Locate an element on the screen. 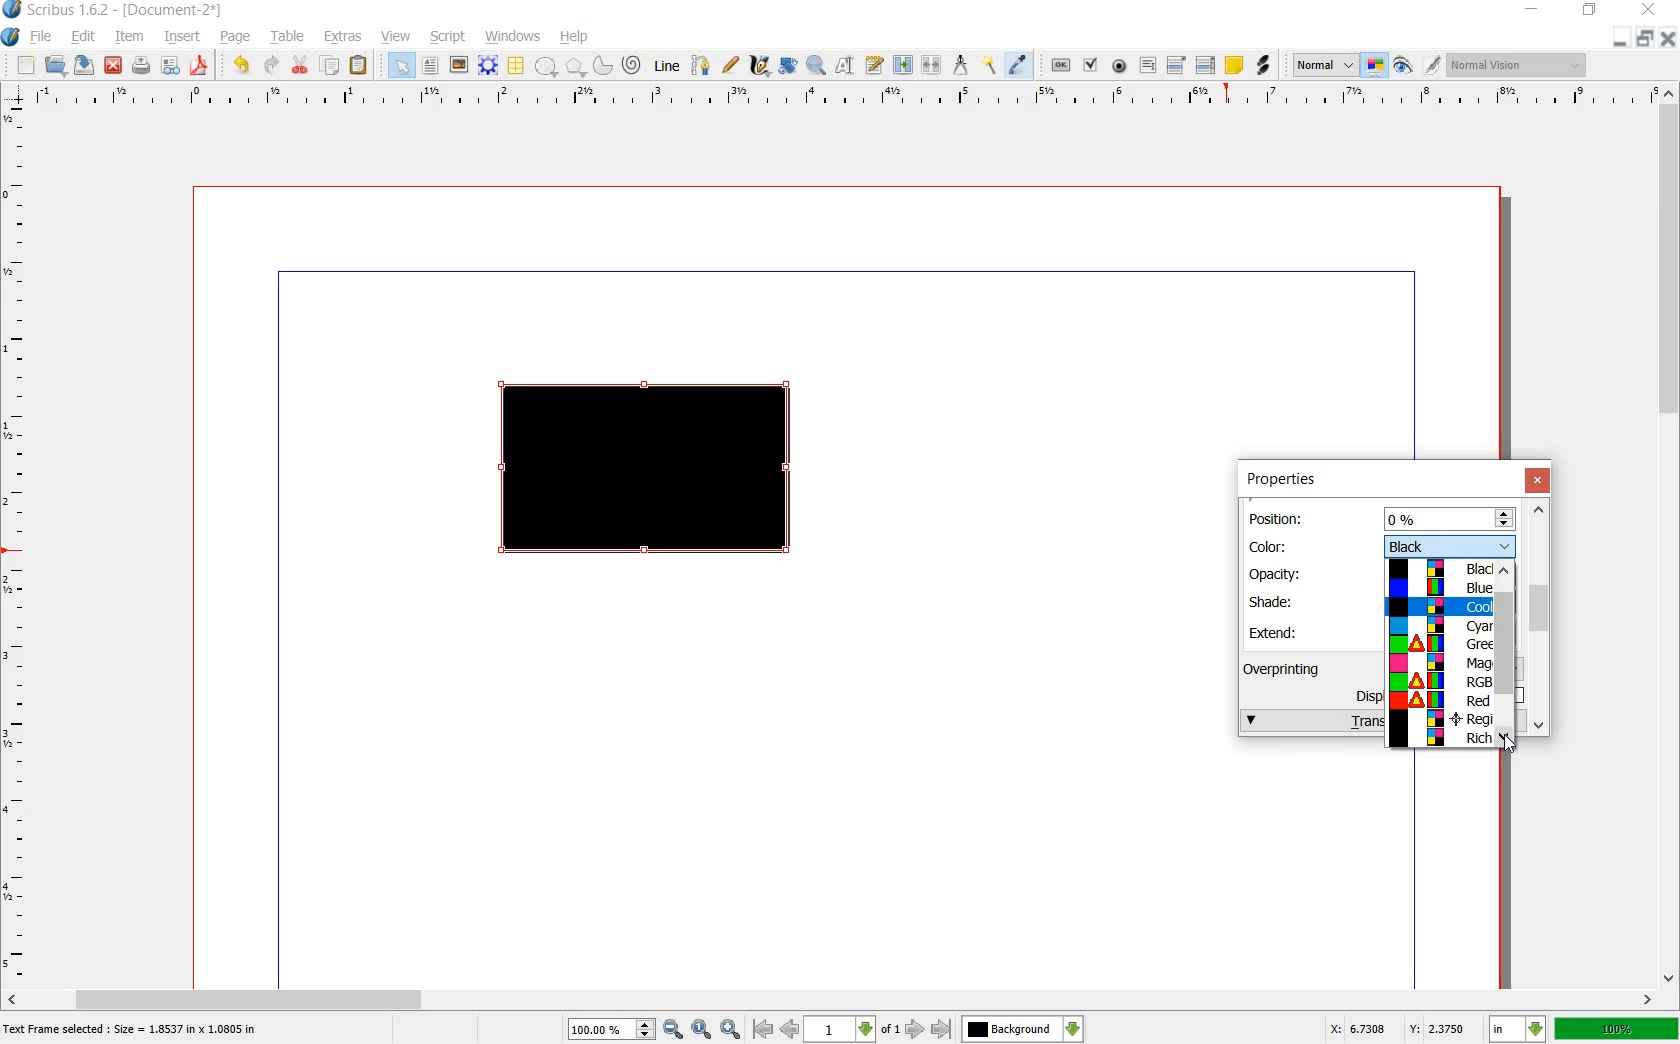  redo is located at coordinates (271, 66).